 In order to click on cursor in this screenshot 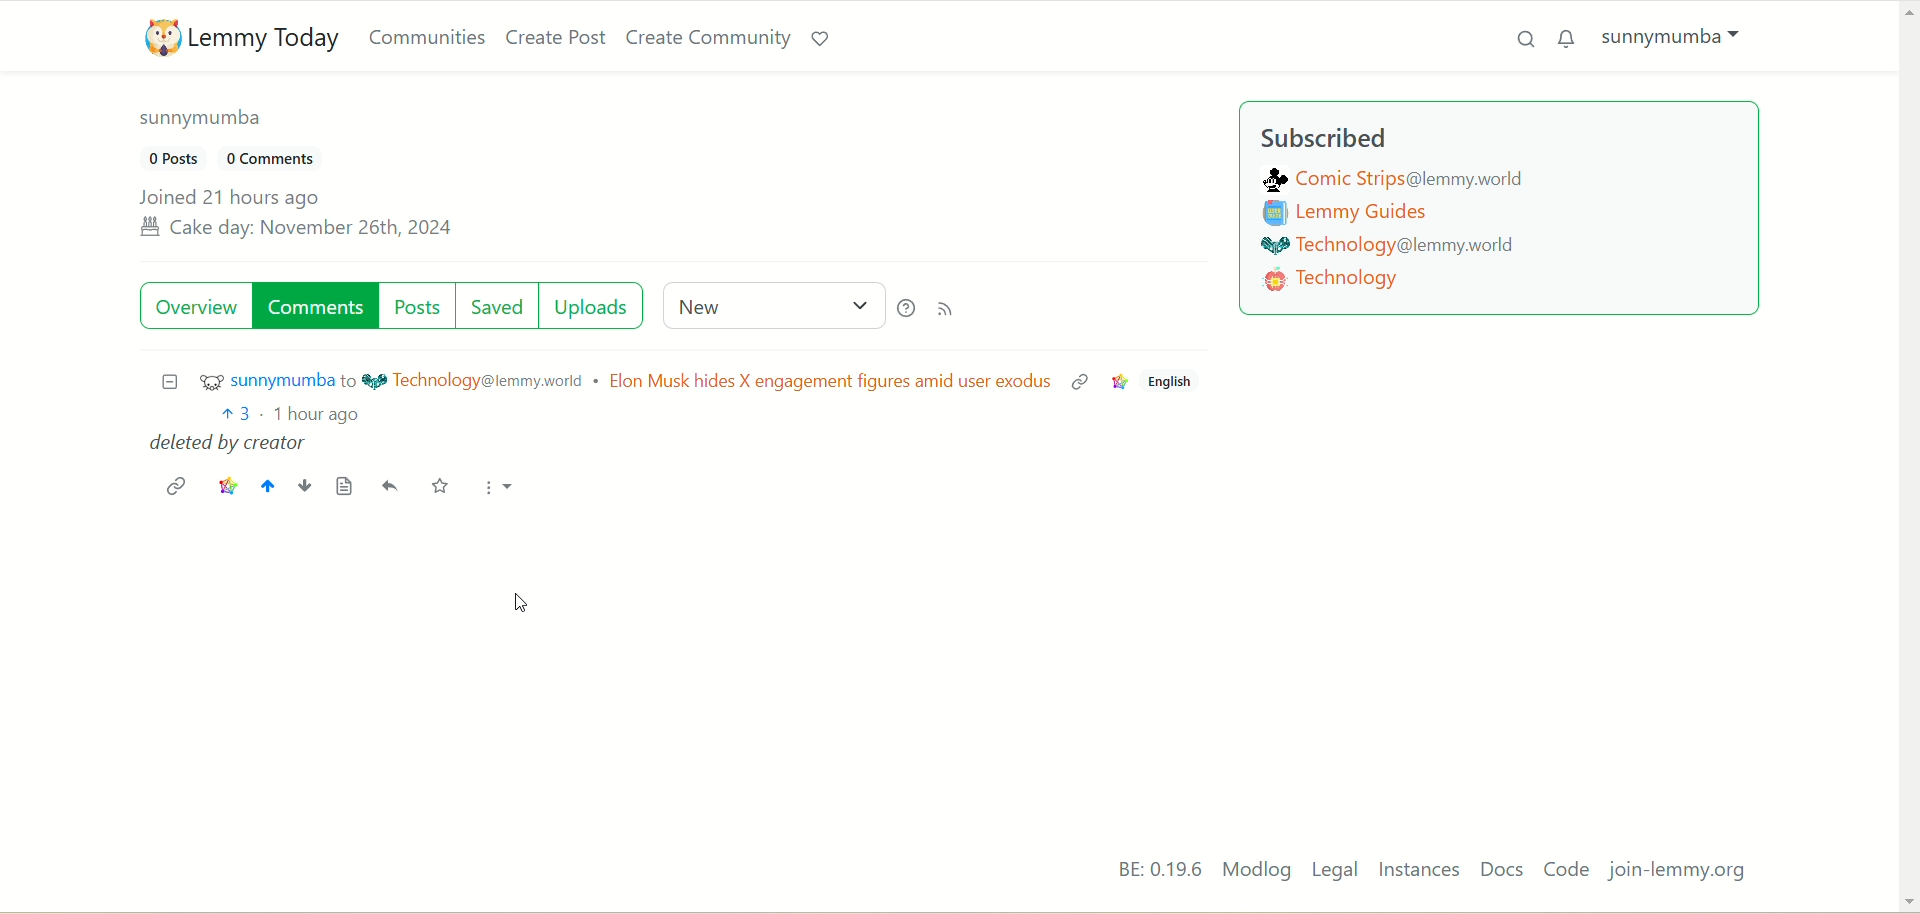, I will do `click(519, 602)`.